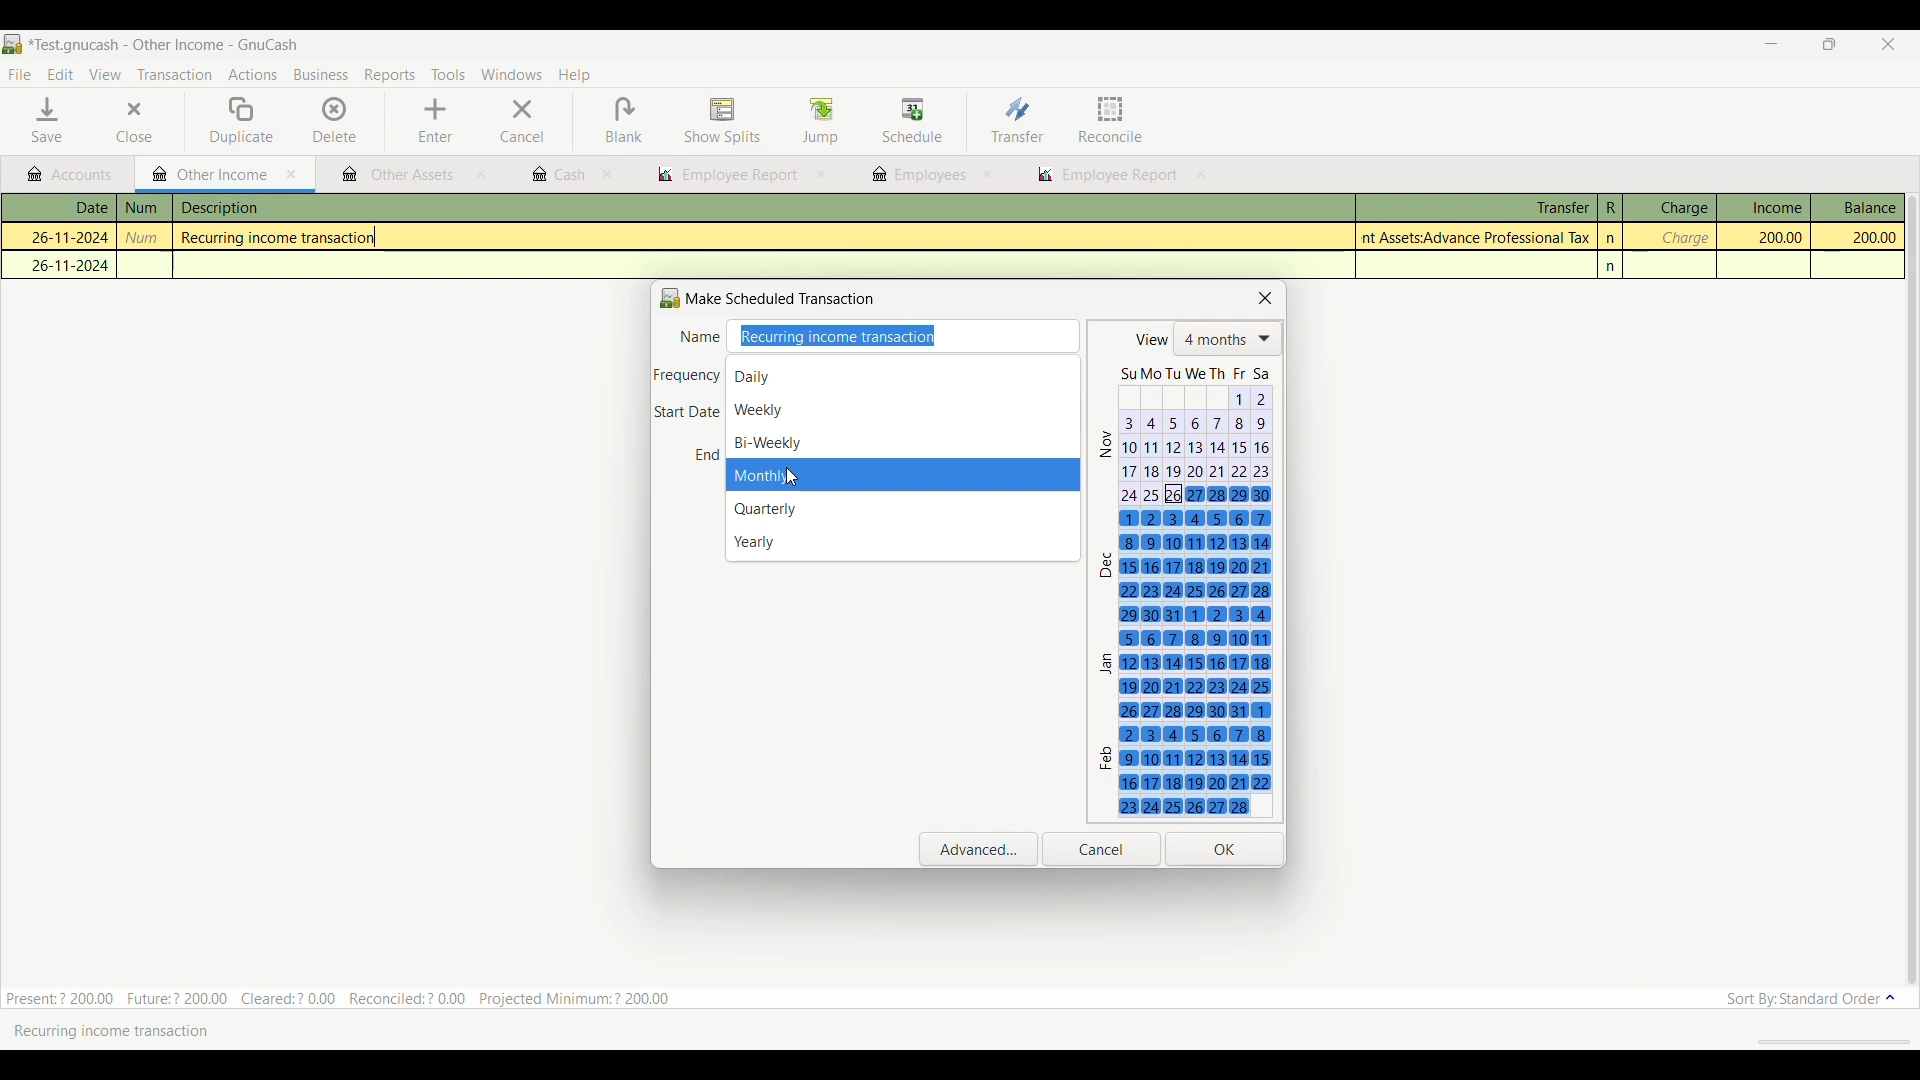 The height and width of the screenshot is (1080, 1920). I want to click on num, so click(146, 238).